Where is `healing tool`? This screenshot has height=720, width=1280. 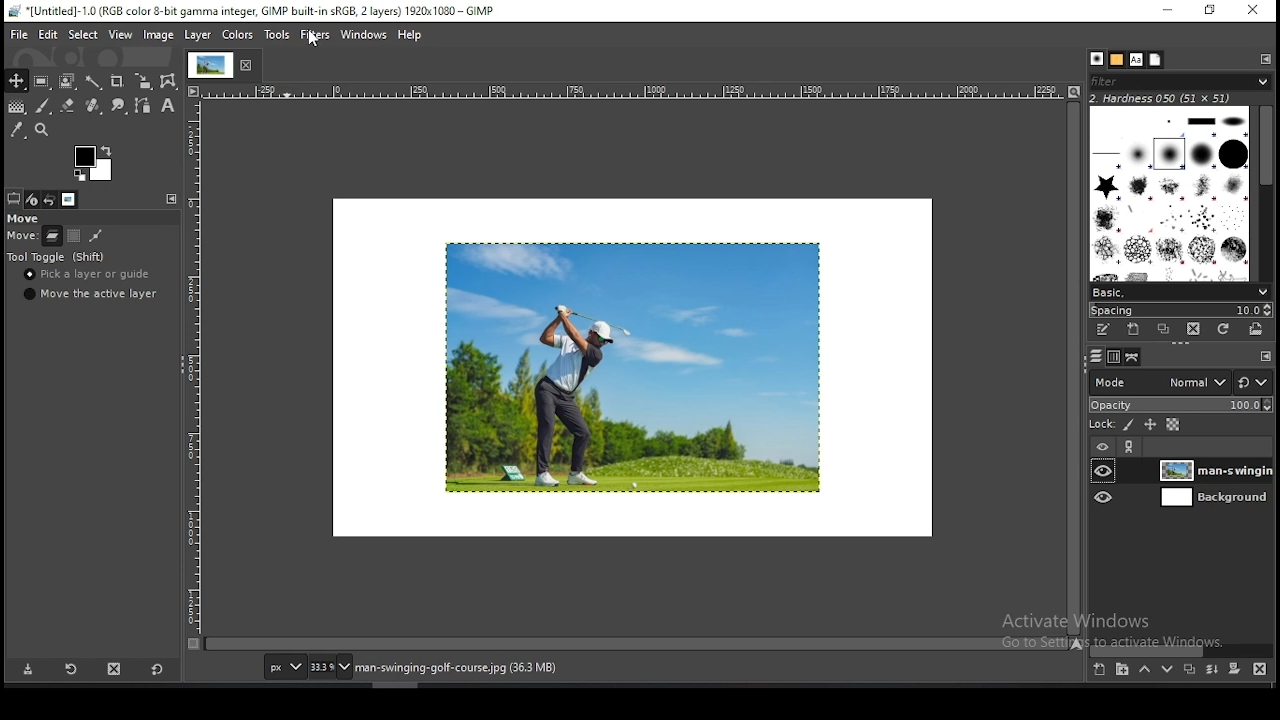
healing tool is located at coordinates (93, 106).